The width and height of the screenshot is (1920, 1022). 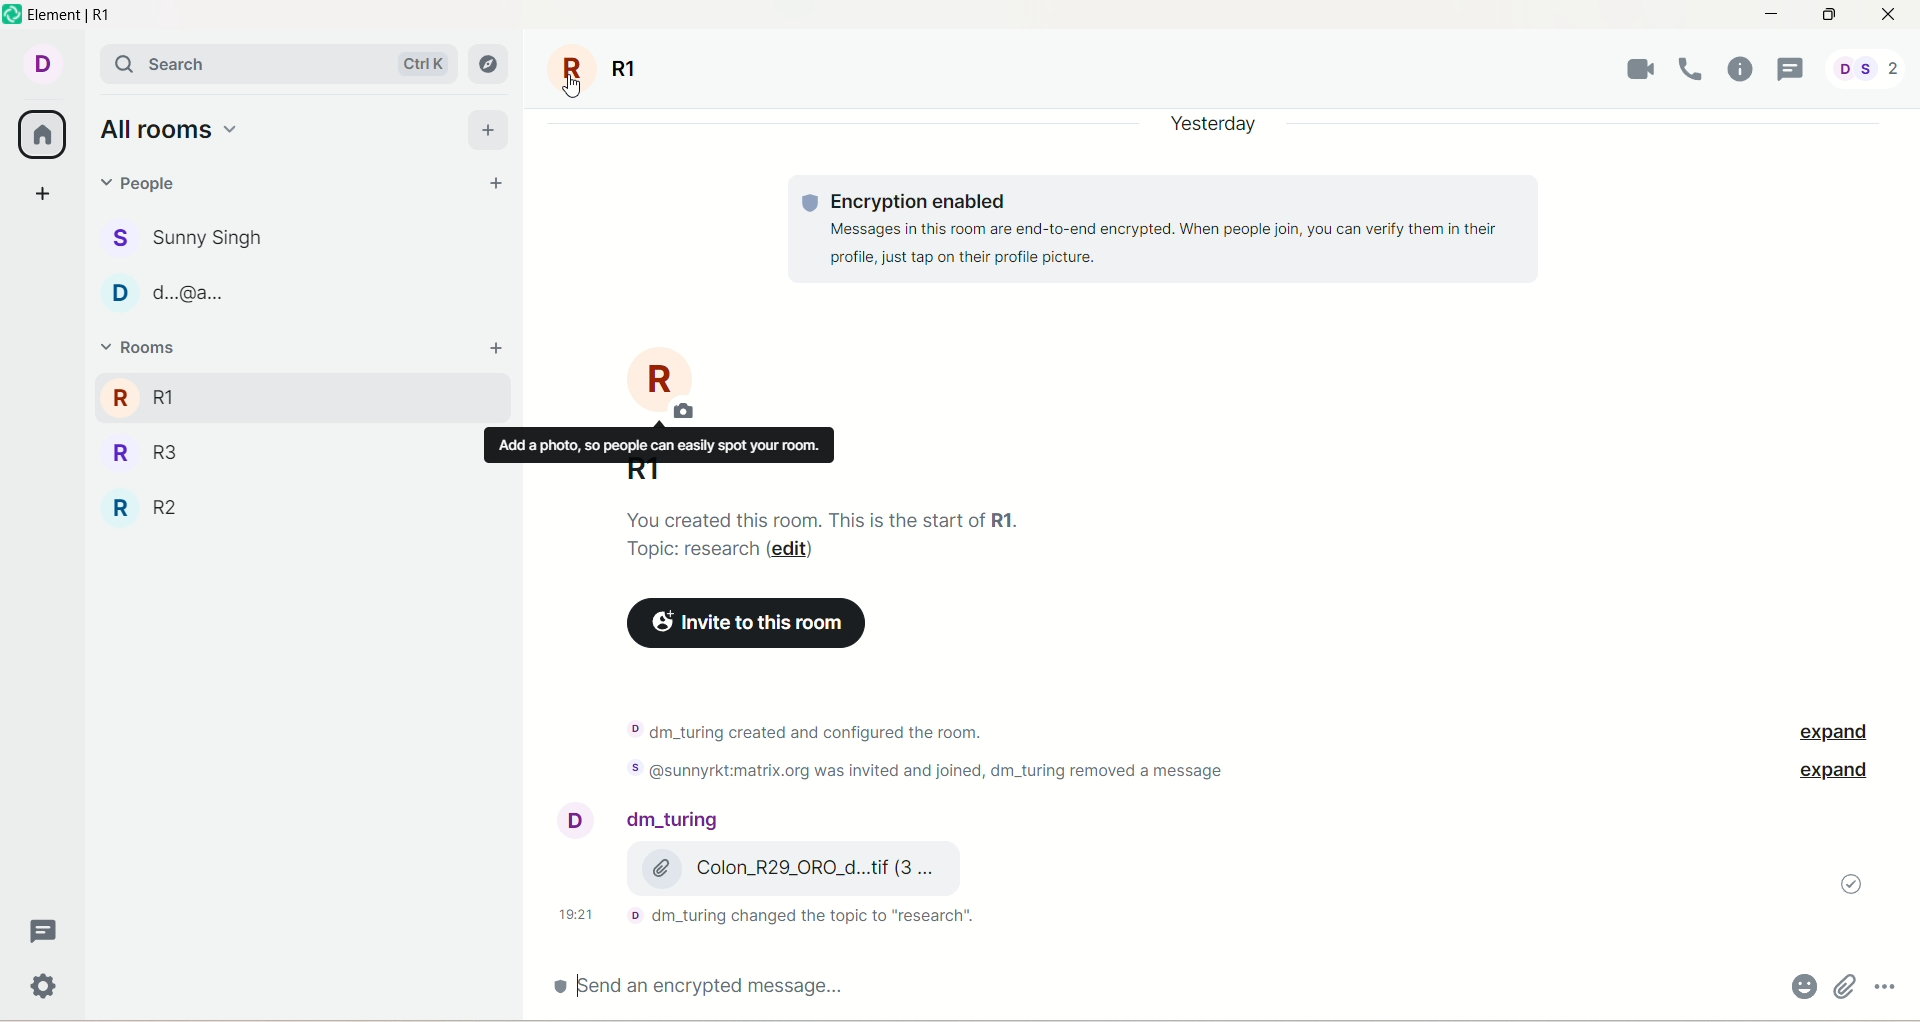 I want to click on text, so click(x=763, y=887).